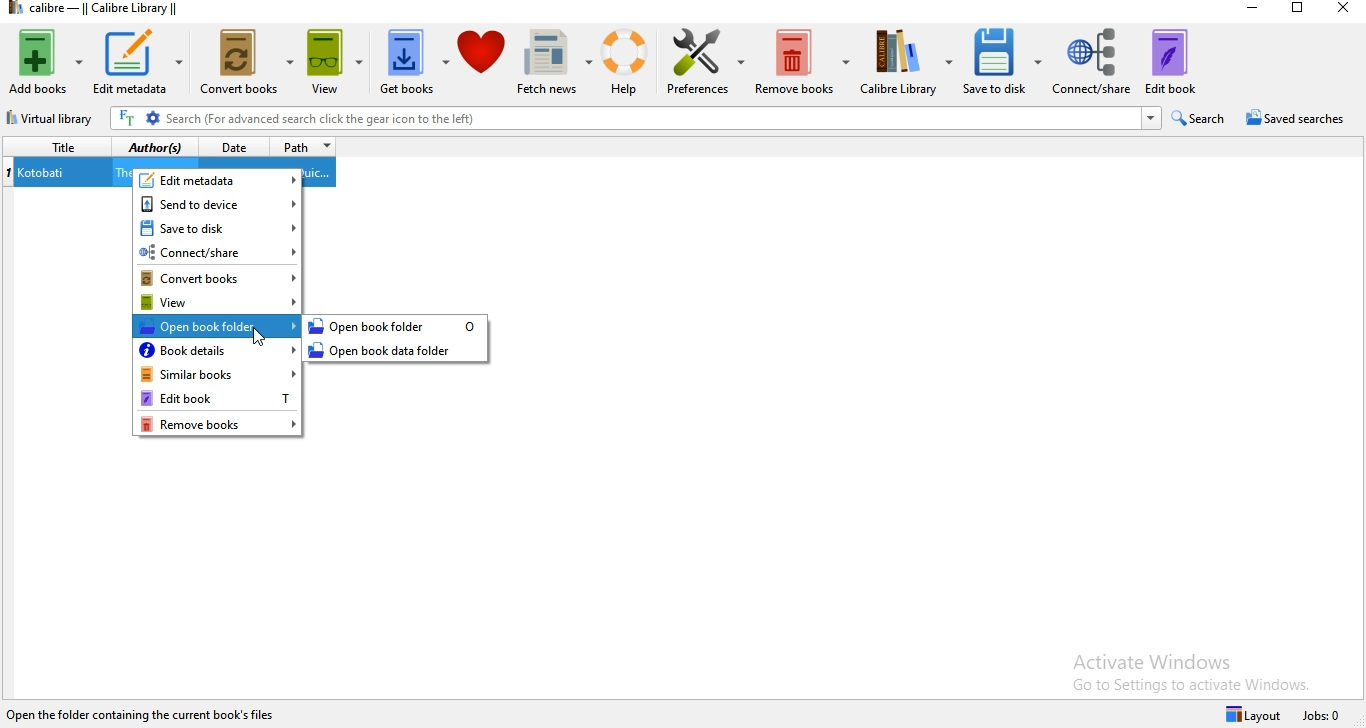 Image resolution: width=1366 pixels, height=728 pixels. Describe the element at coordinates (217, 423) in the screenshot. I see `remove books` at that location.